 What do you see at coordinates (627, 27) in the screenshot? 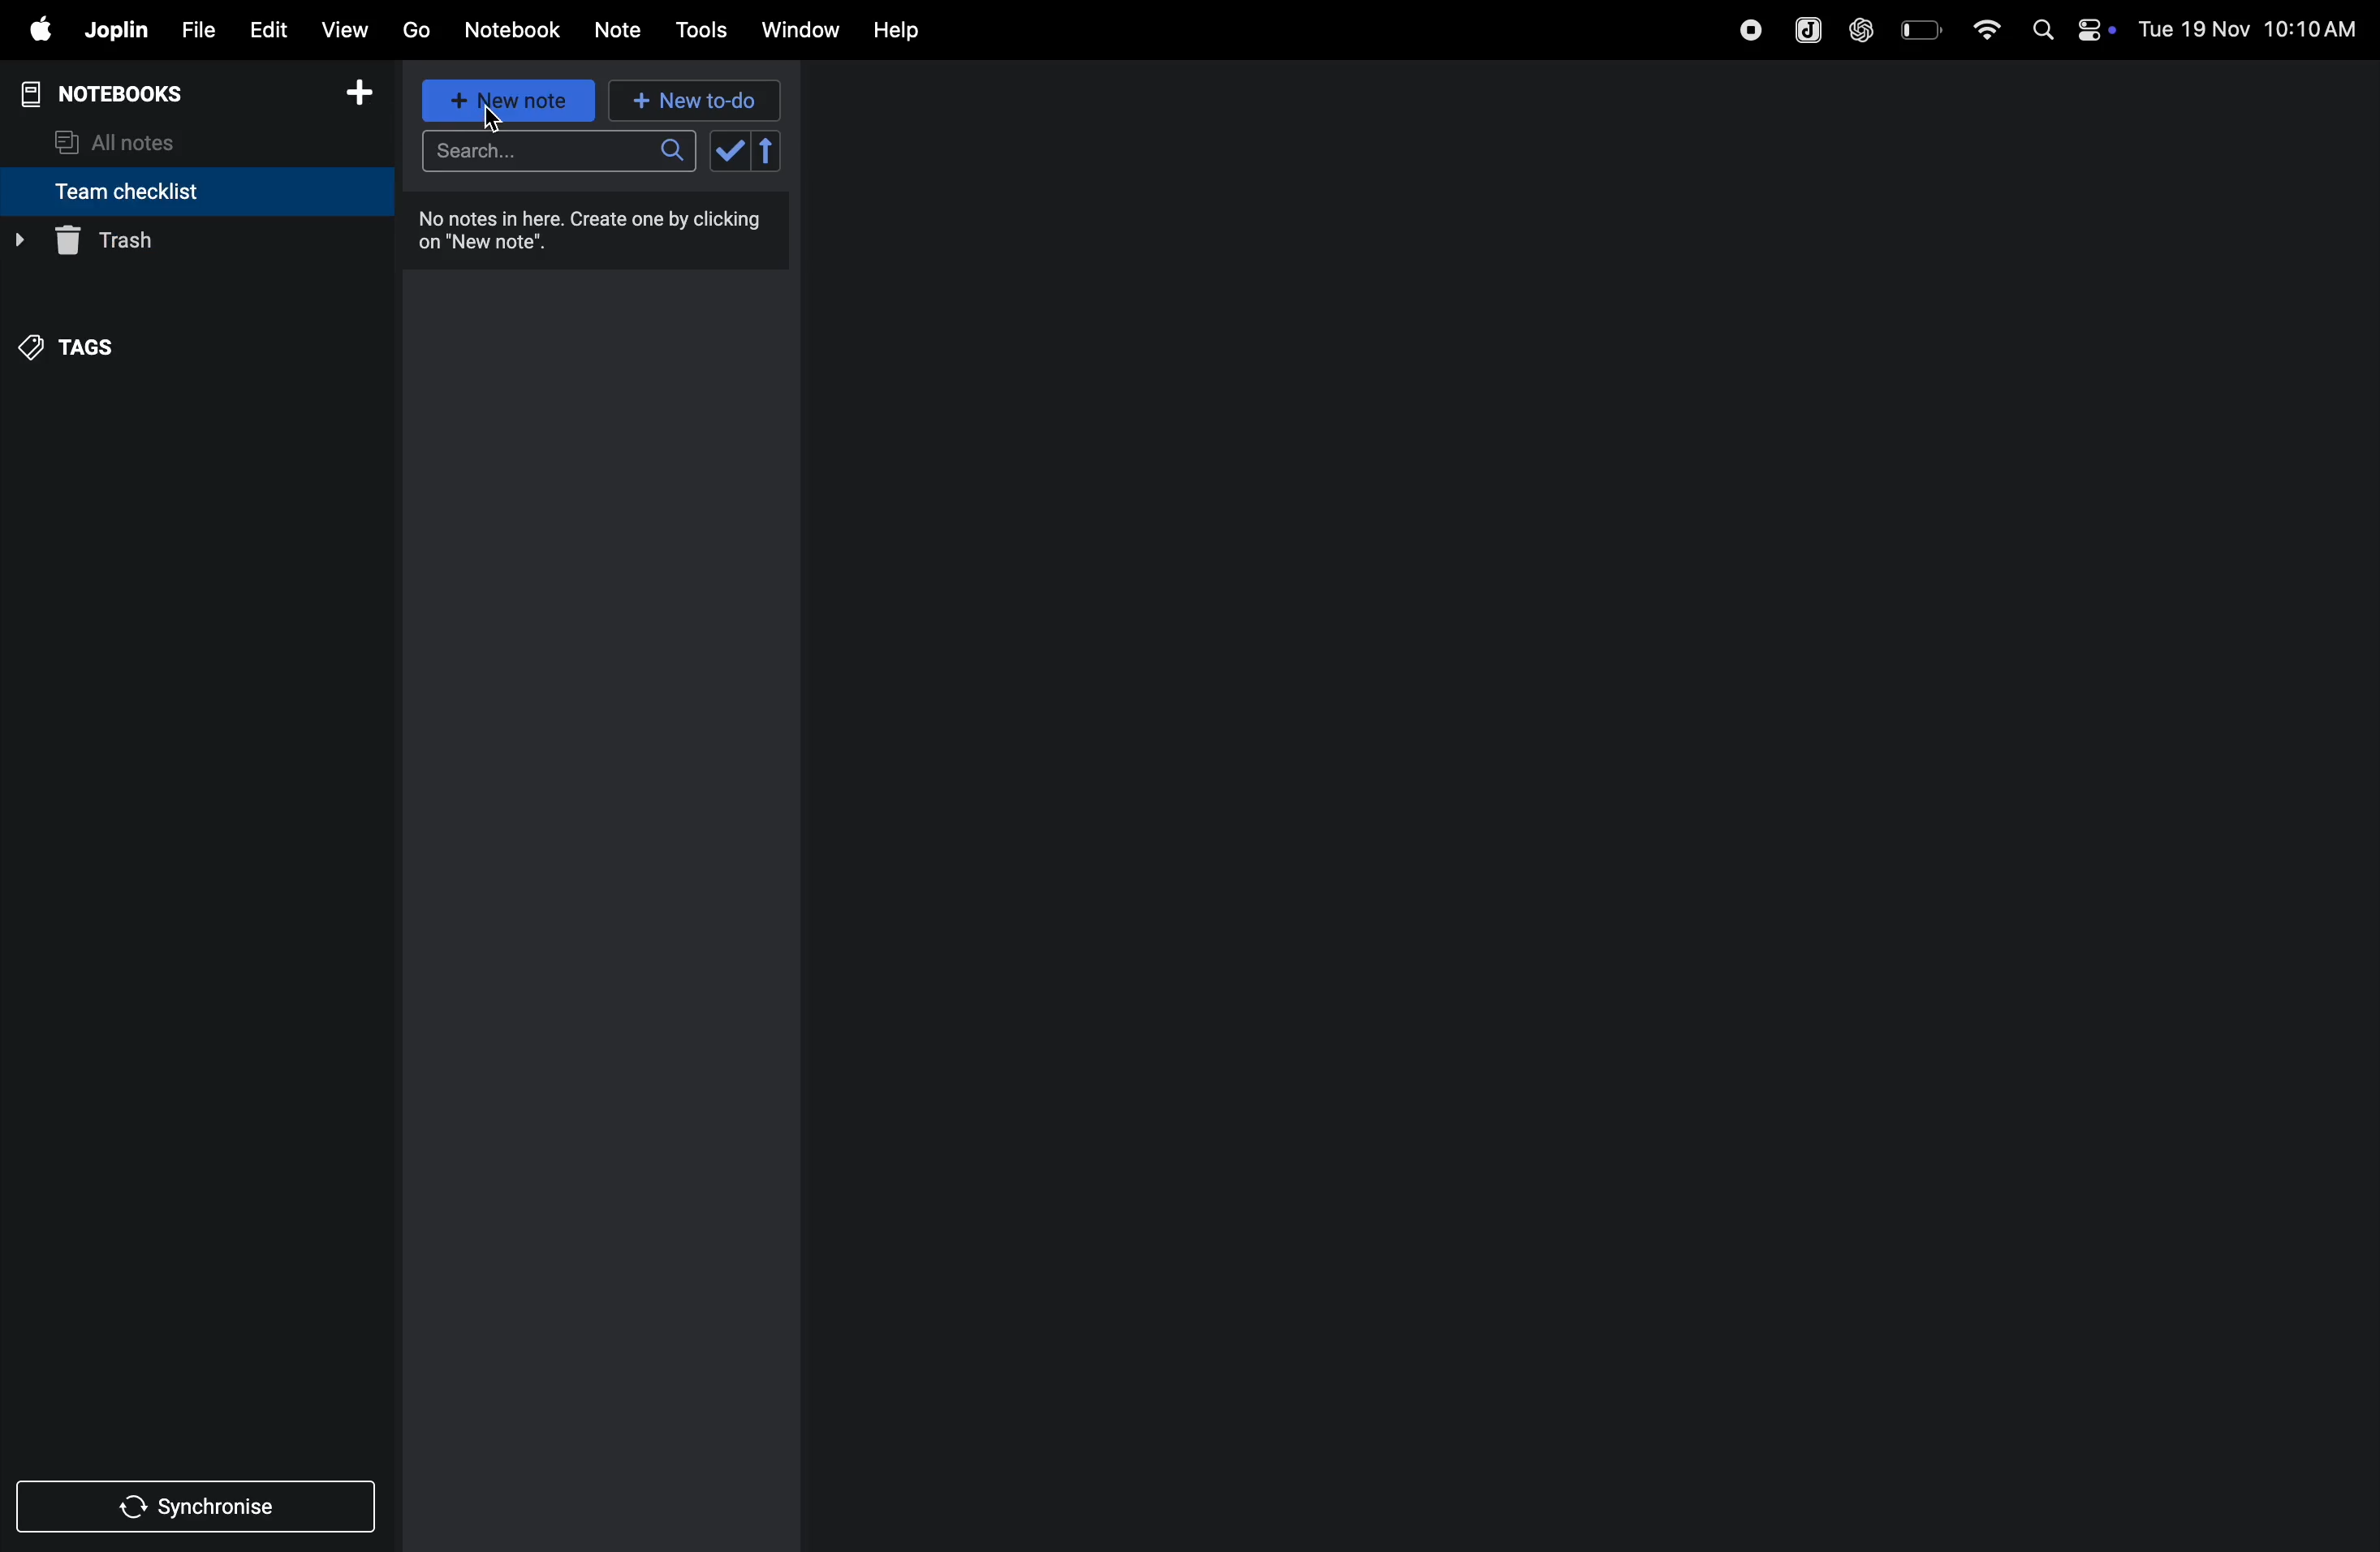
I see `note` at bounding box center [627, 27].